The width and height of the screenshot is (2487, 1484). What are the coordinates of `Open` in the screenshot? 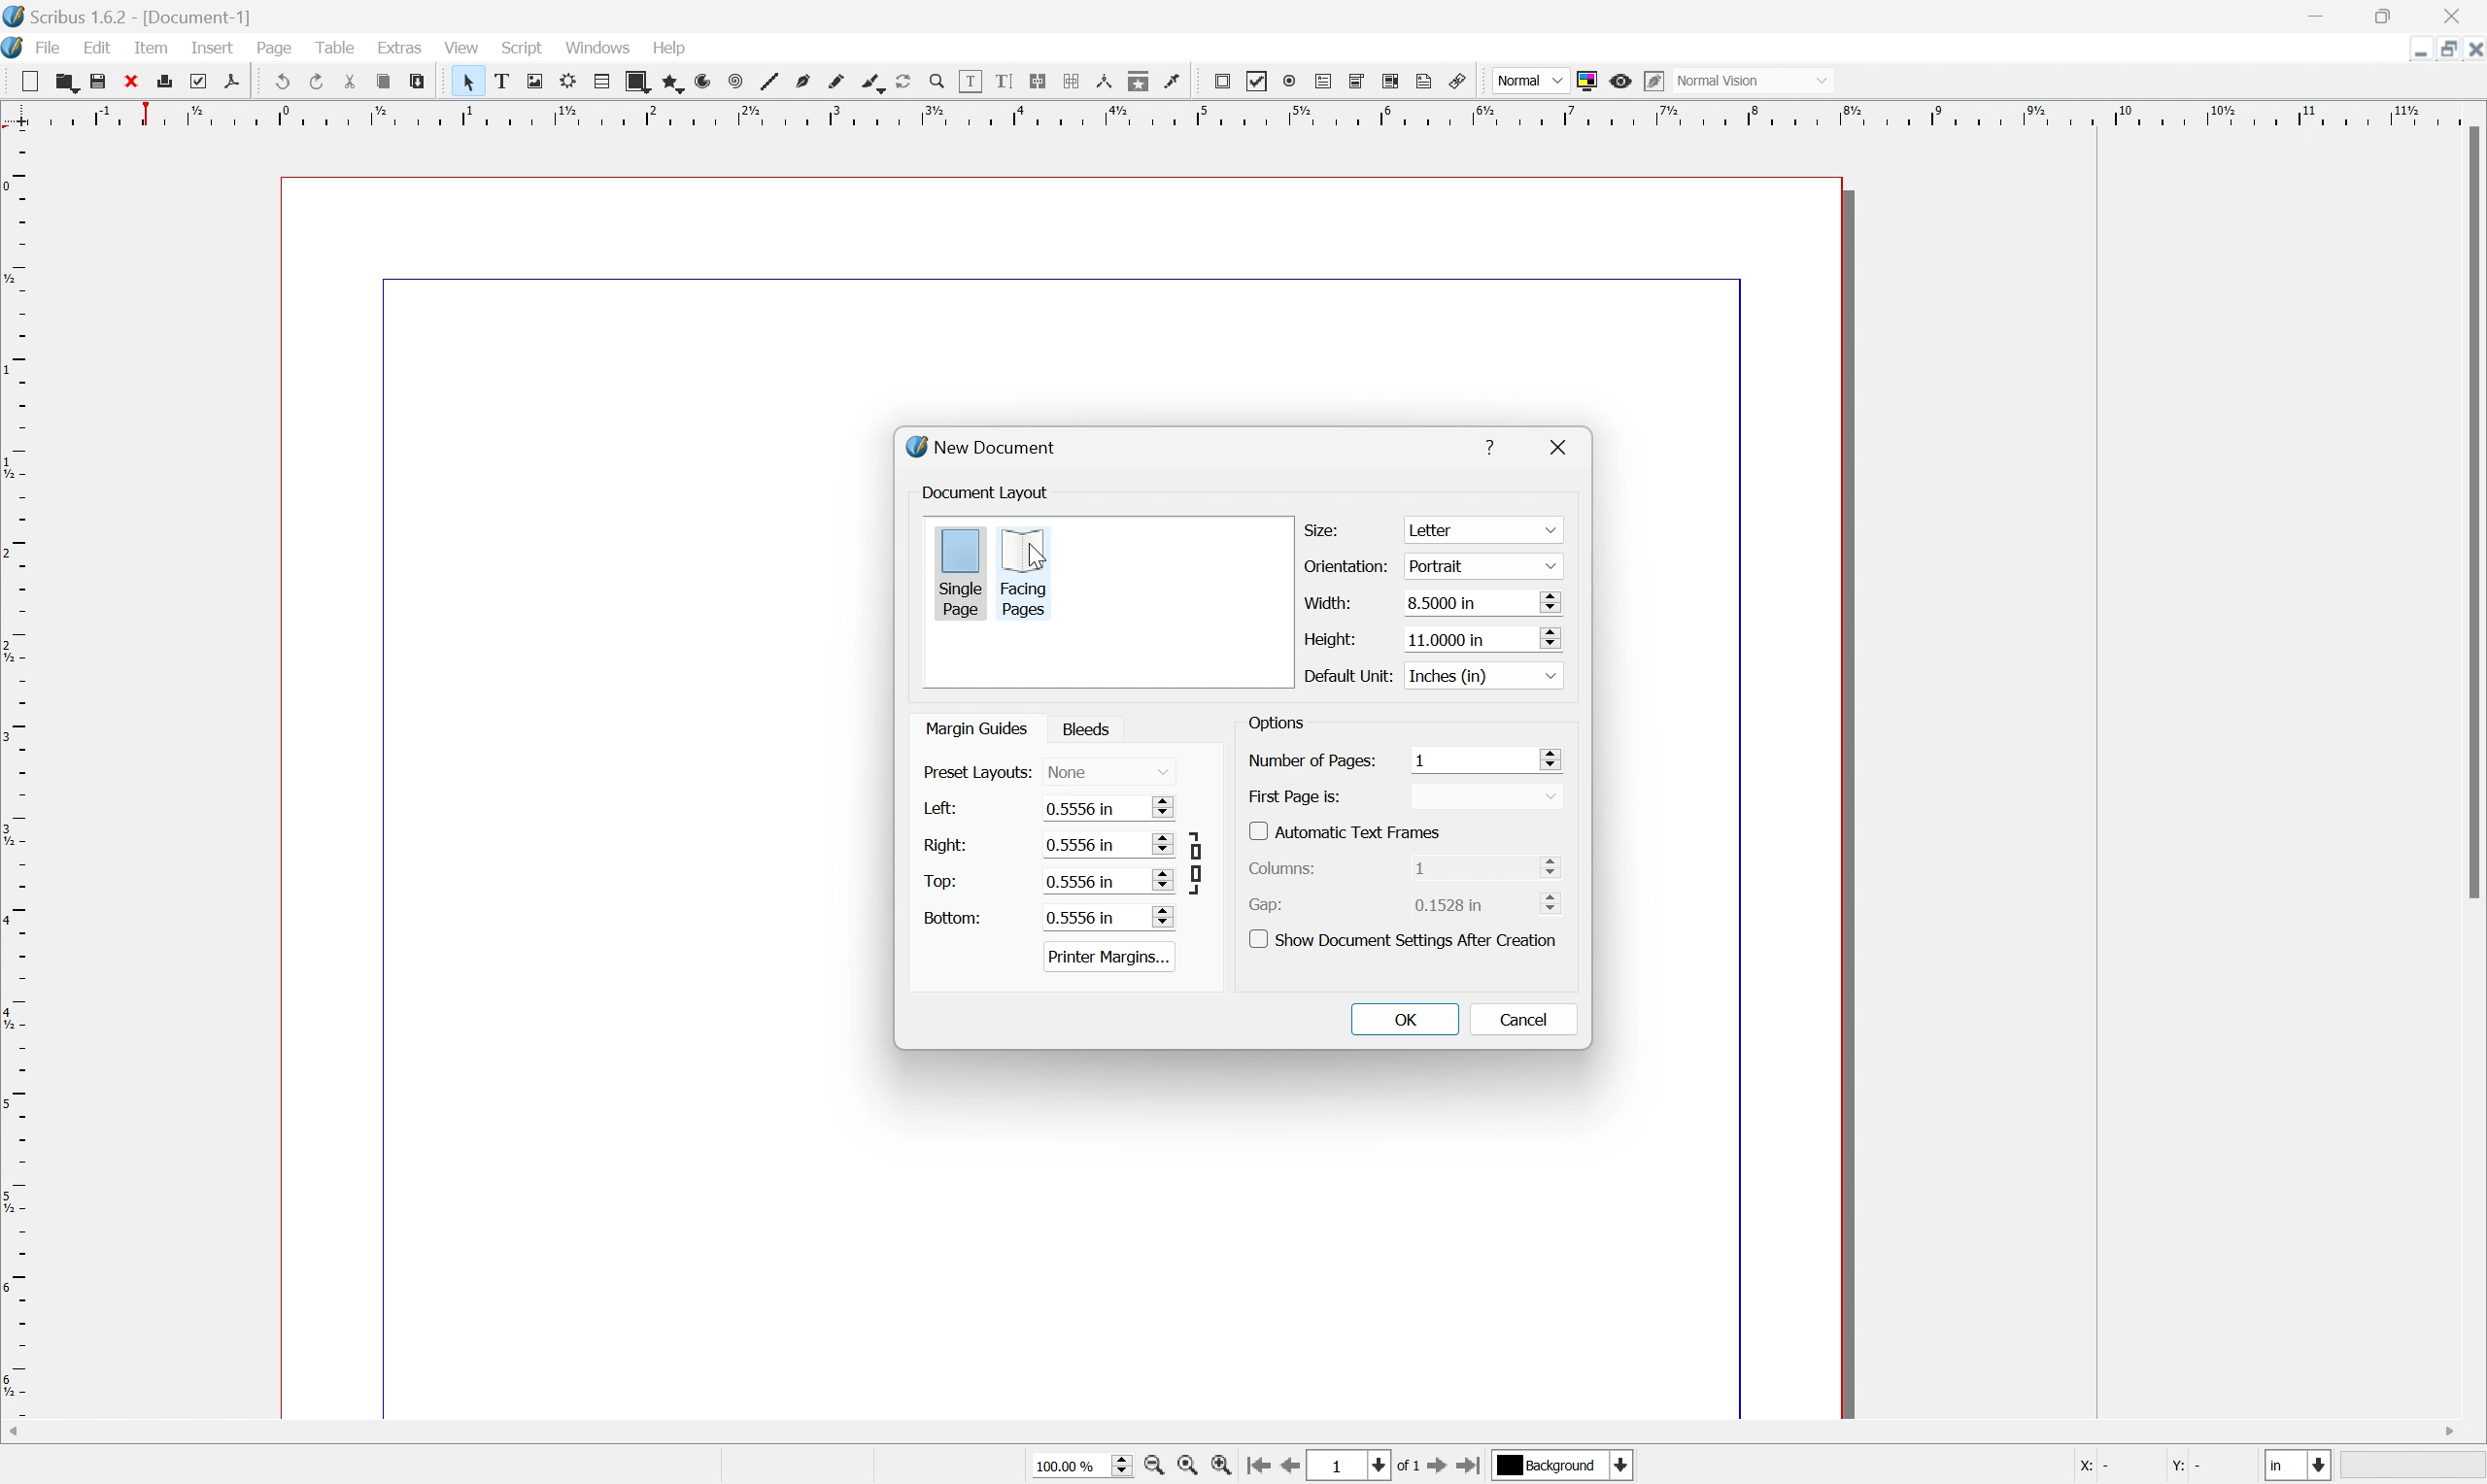 It's located at (67, 83).